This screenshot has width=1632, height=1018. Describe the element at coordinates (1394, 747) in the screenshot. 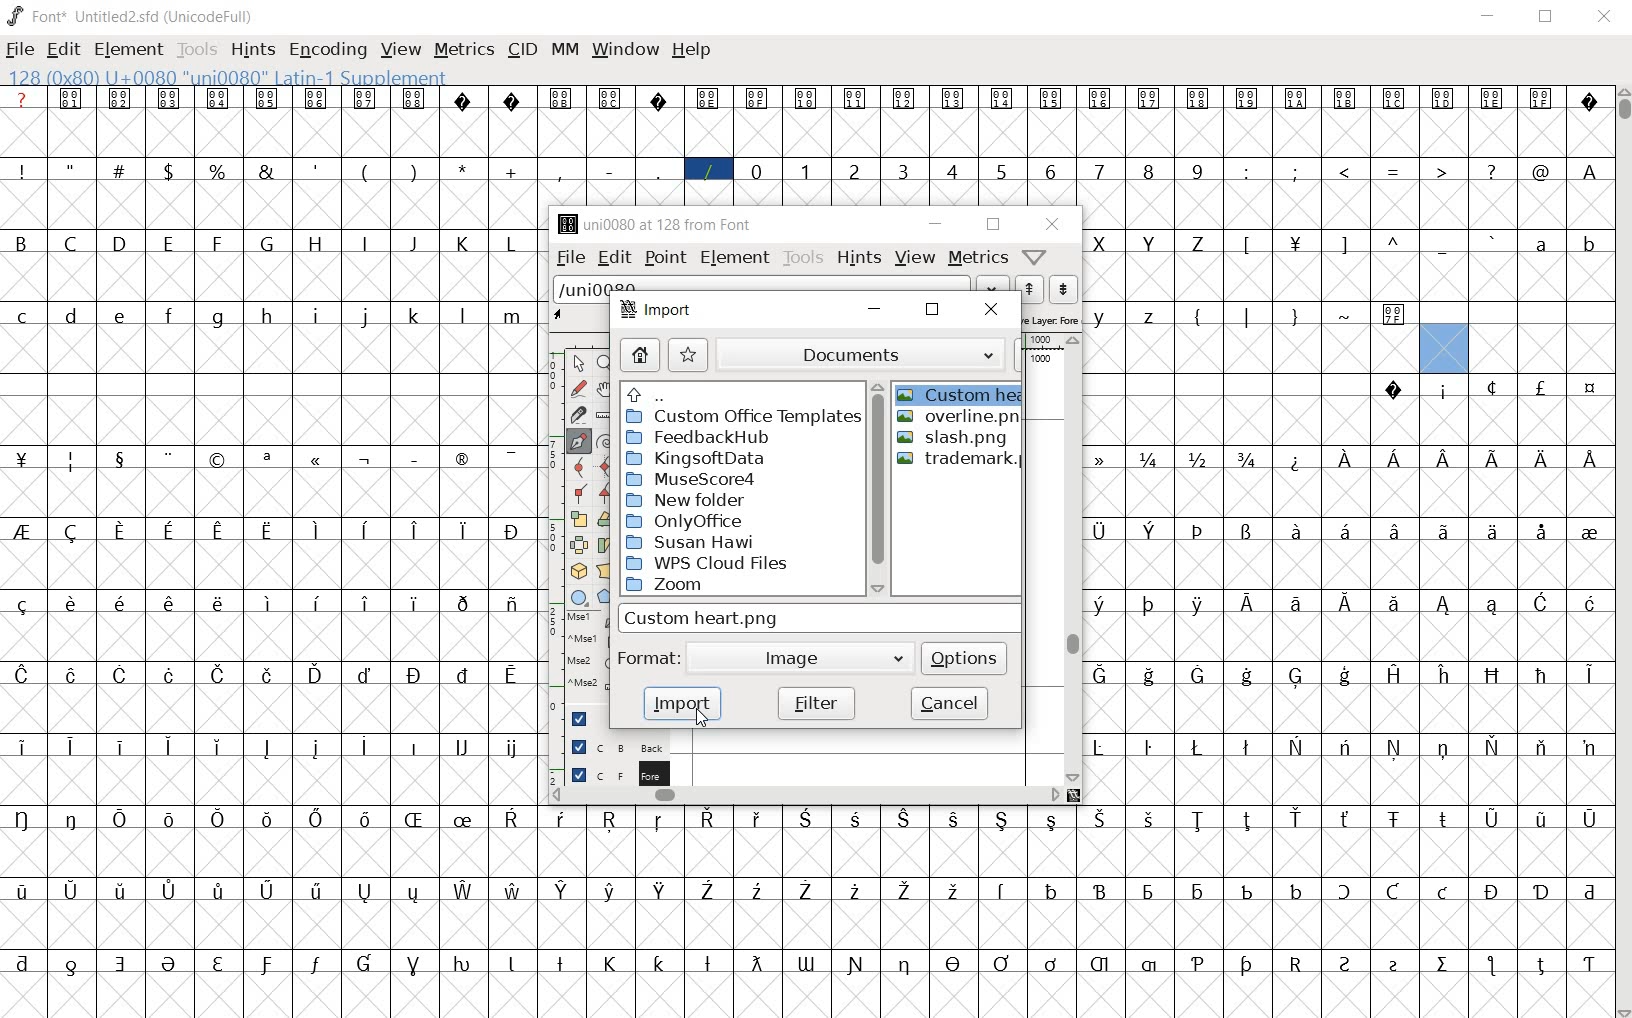

I see `glyph` at that location.